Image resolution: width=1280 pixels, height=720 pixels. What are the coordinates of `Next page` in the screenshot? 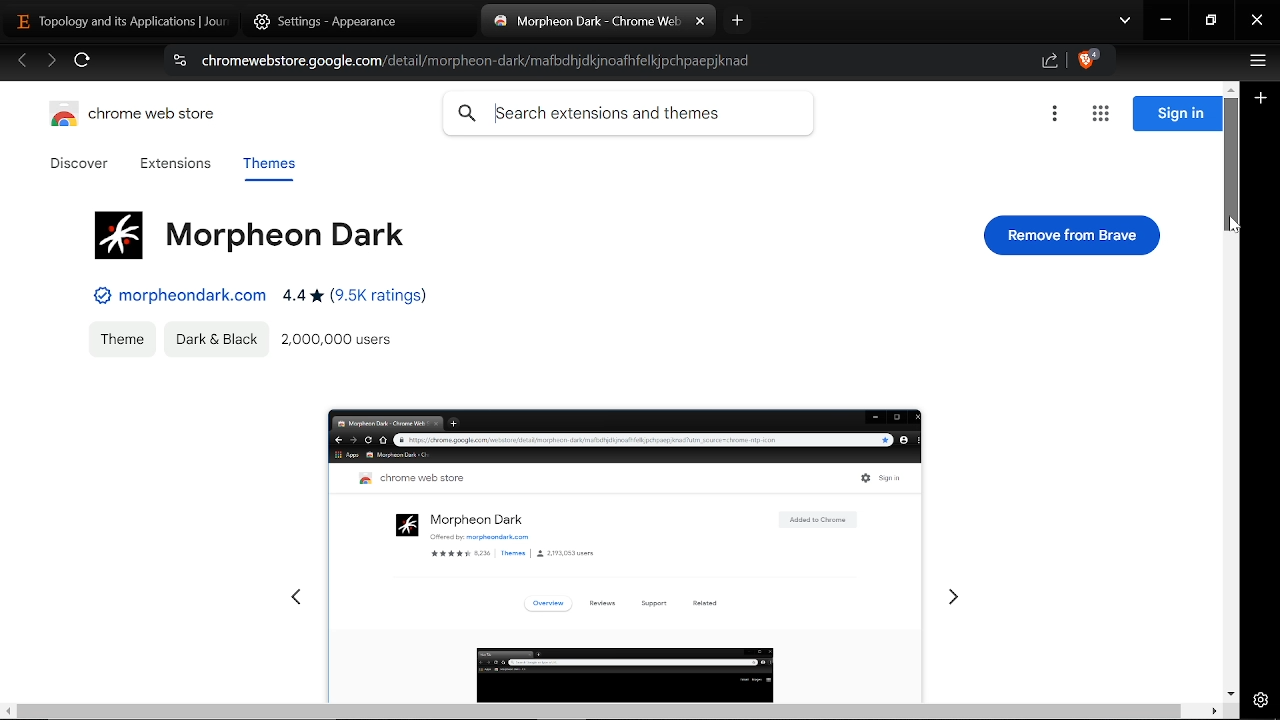 It's located at (51, 62).